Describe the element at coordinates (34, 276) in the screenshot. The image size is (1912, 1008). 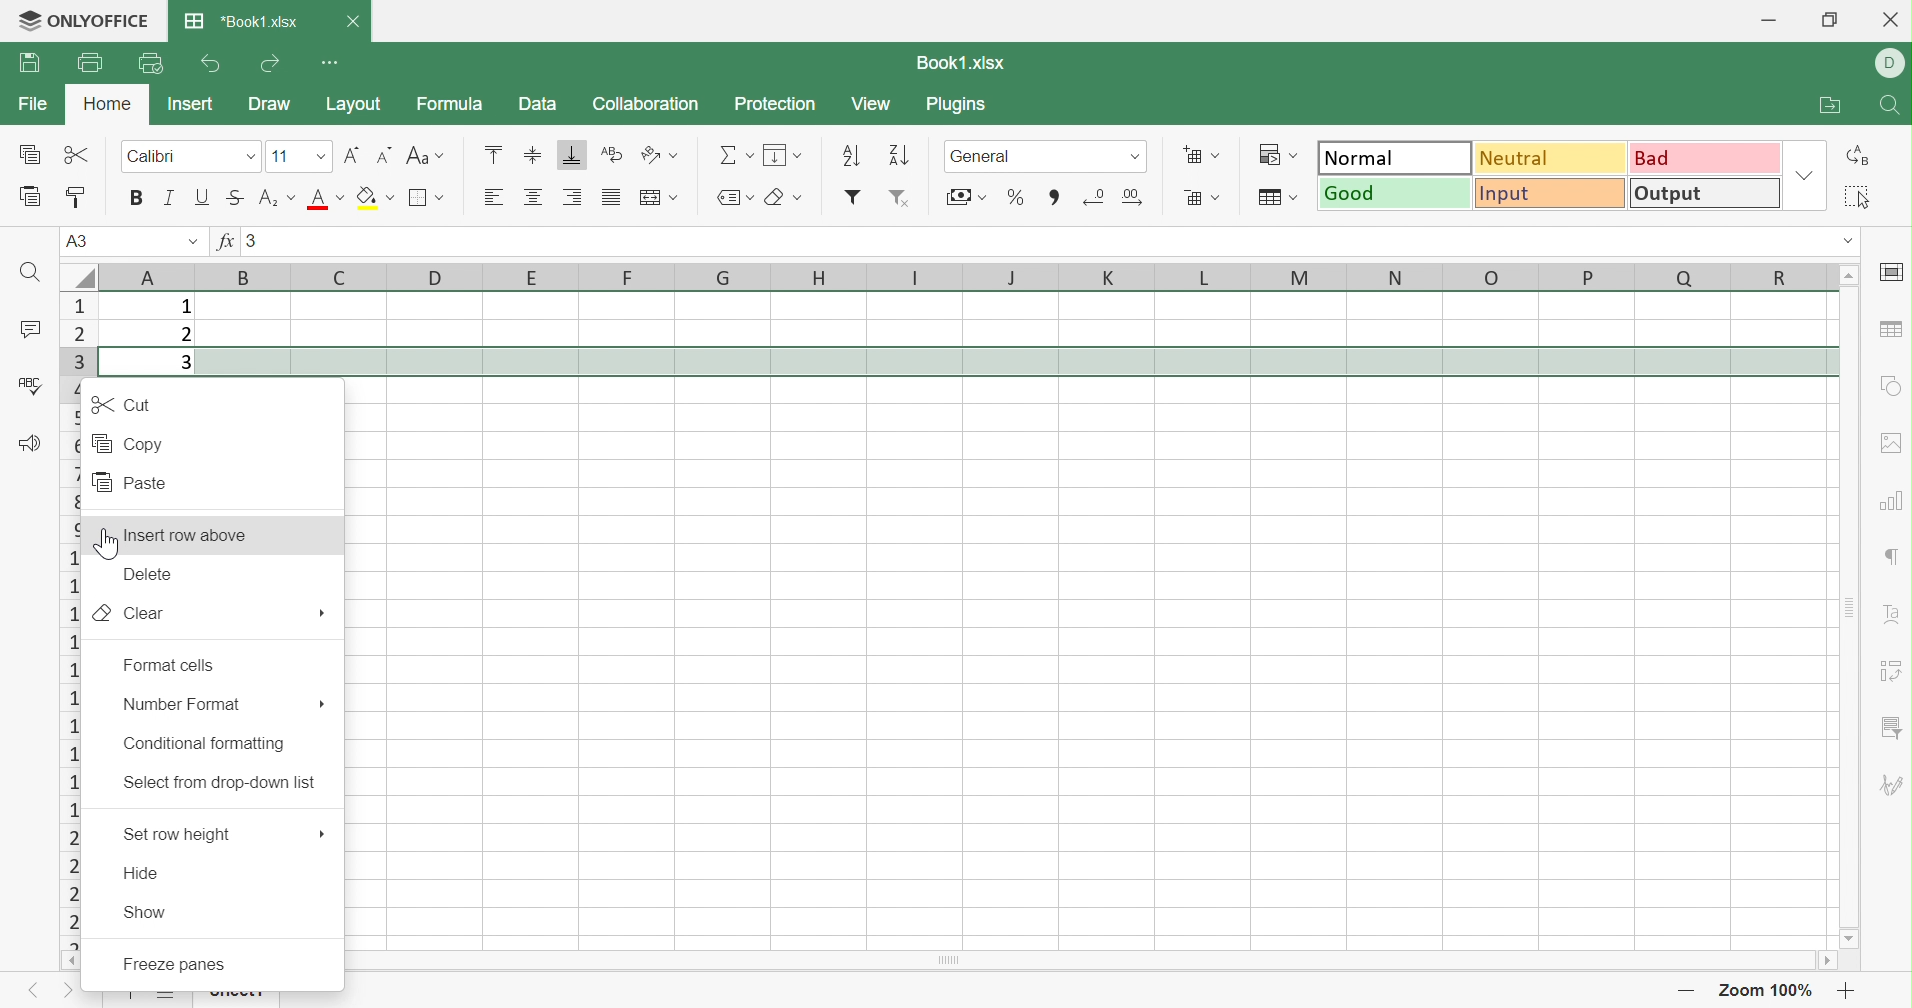
I see `Find` at that location.